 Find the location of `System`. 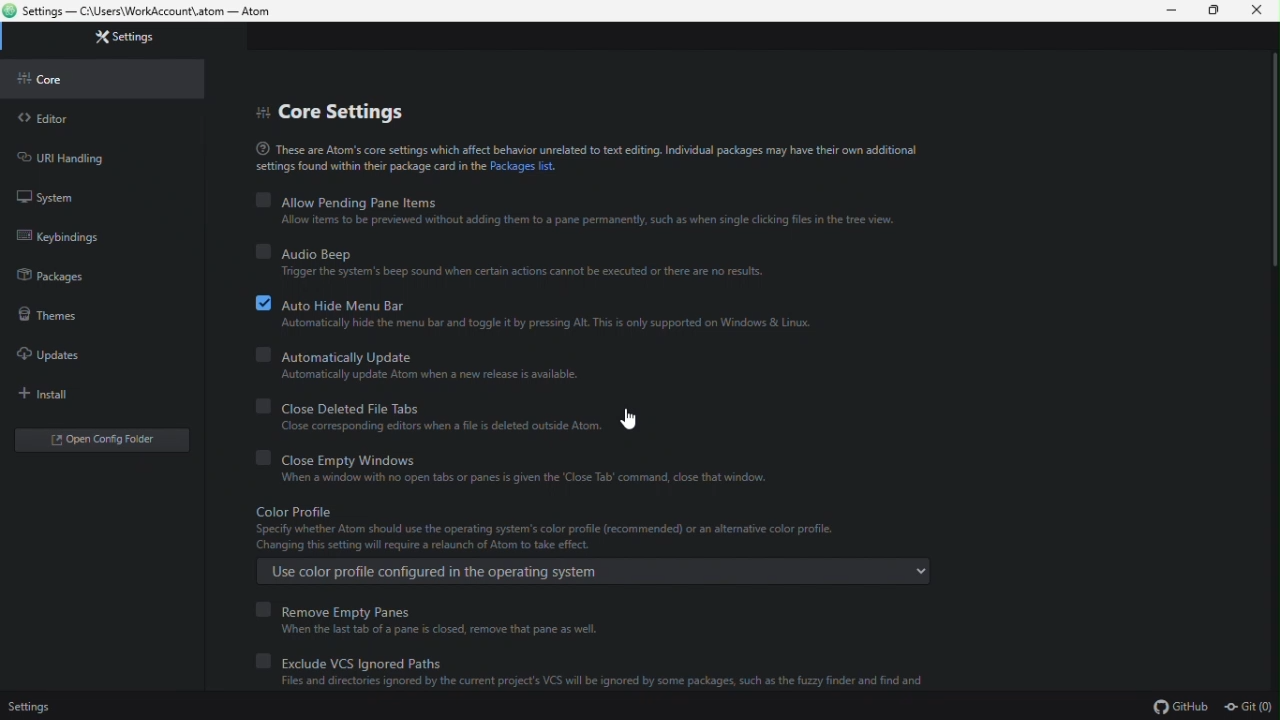

System is located at coordinates (98, 192).